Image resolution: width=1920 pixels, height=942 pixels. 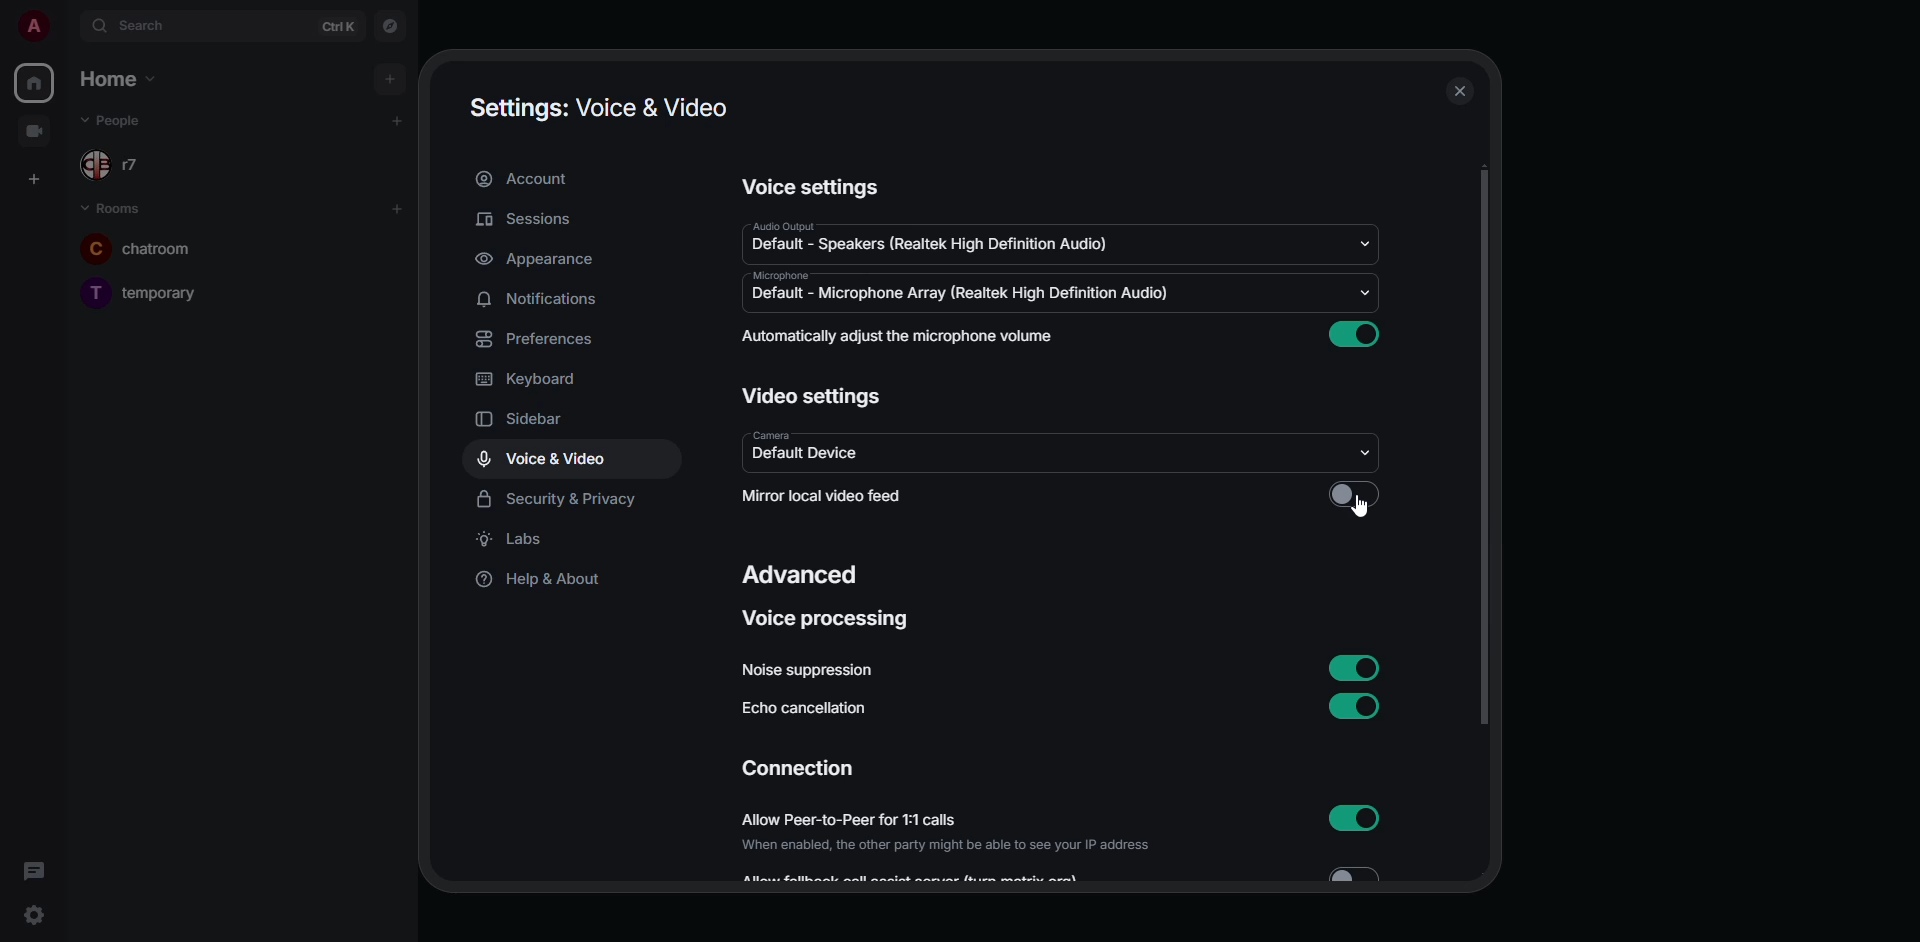 I want to click on settings voice & video, so click(x=602, y=107).